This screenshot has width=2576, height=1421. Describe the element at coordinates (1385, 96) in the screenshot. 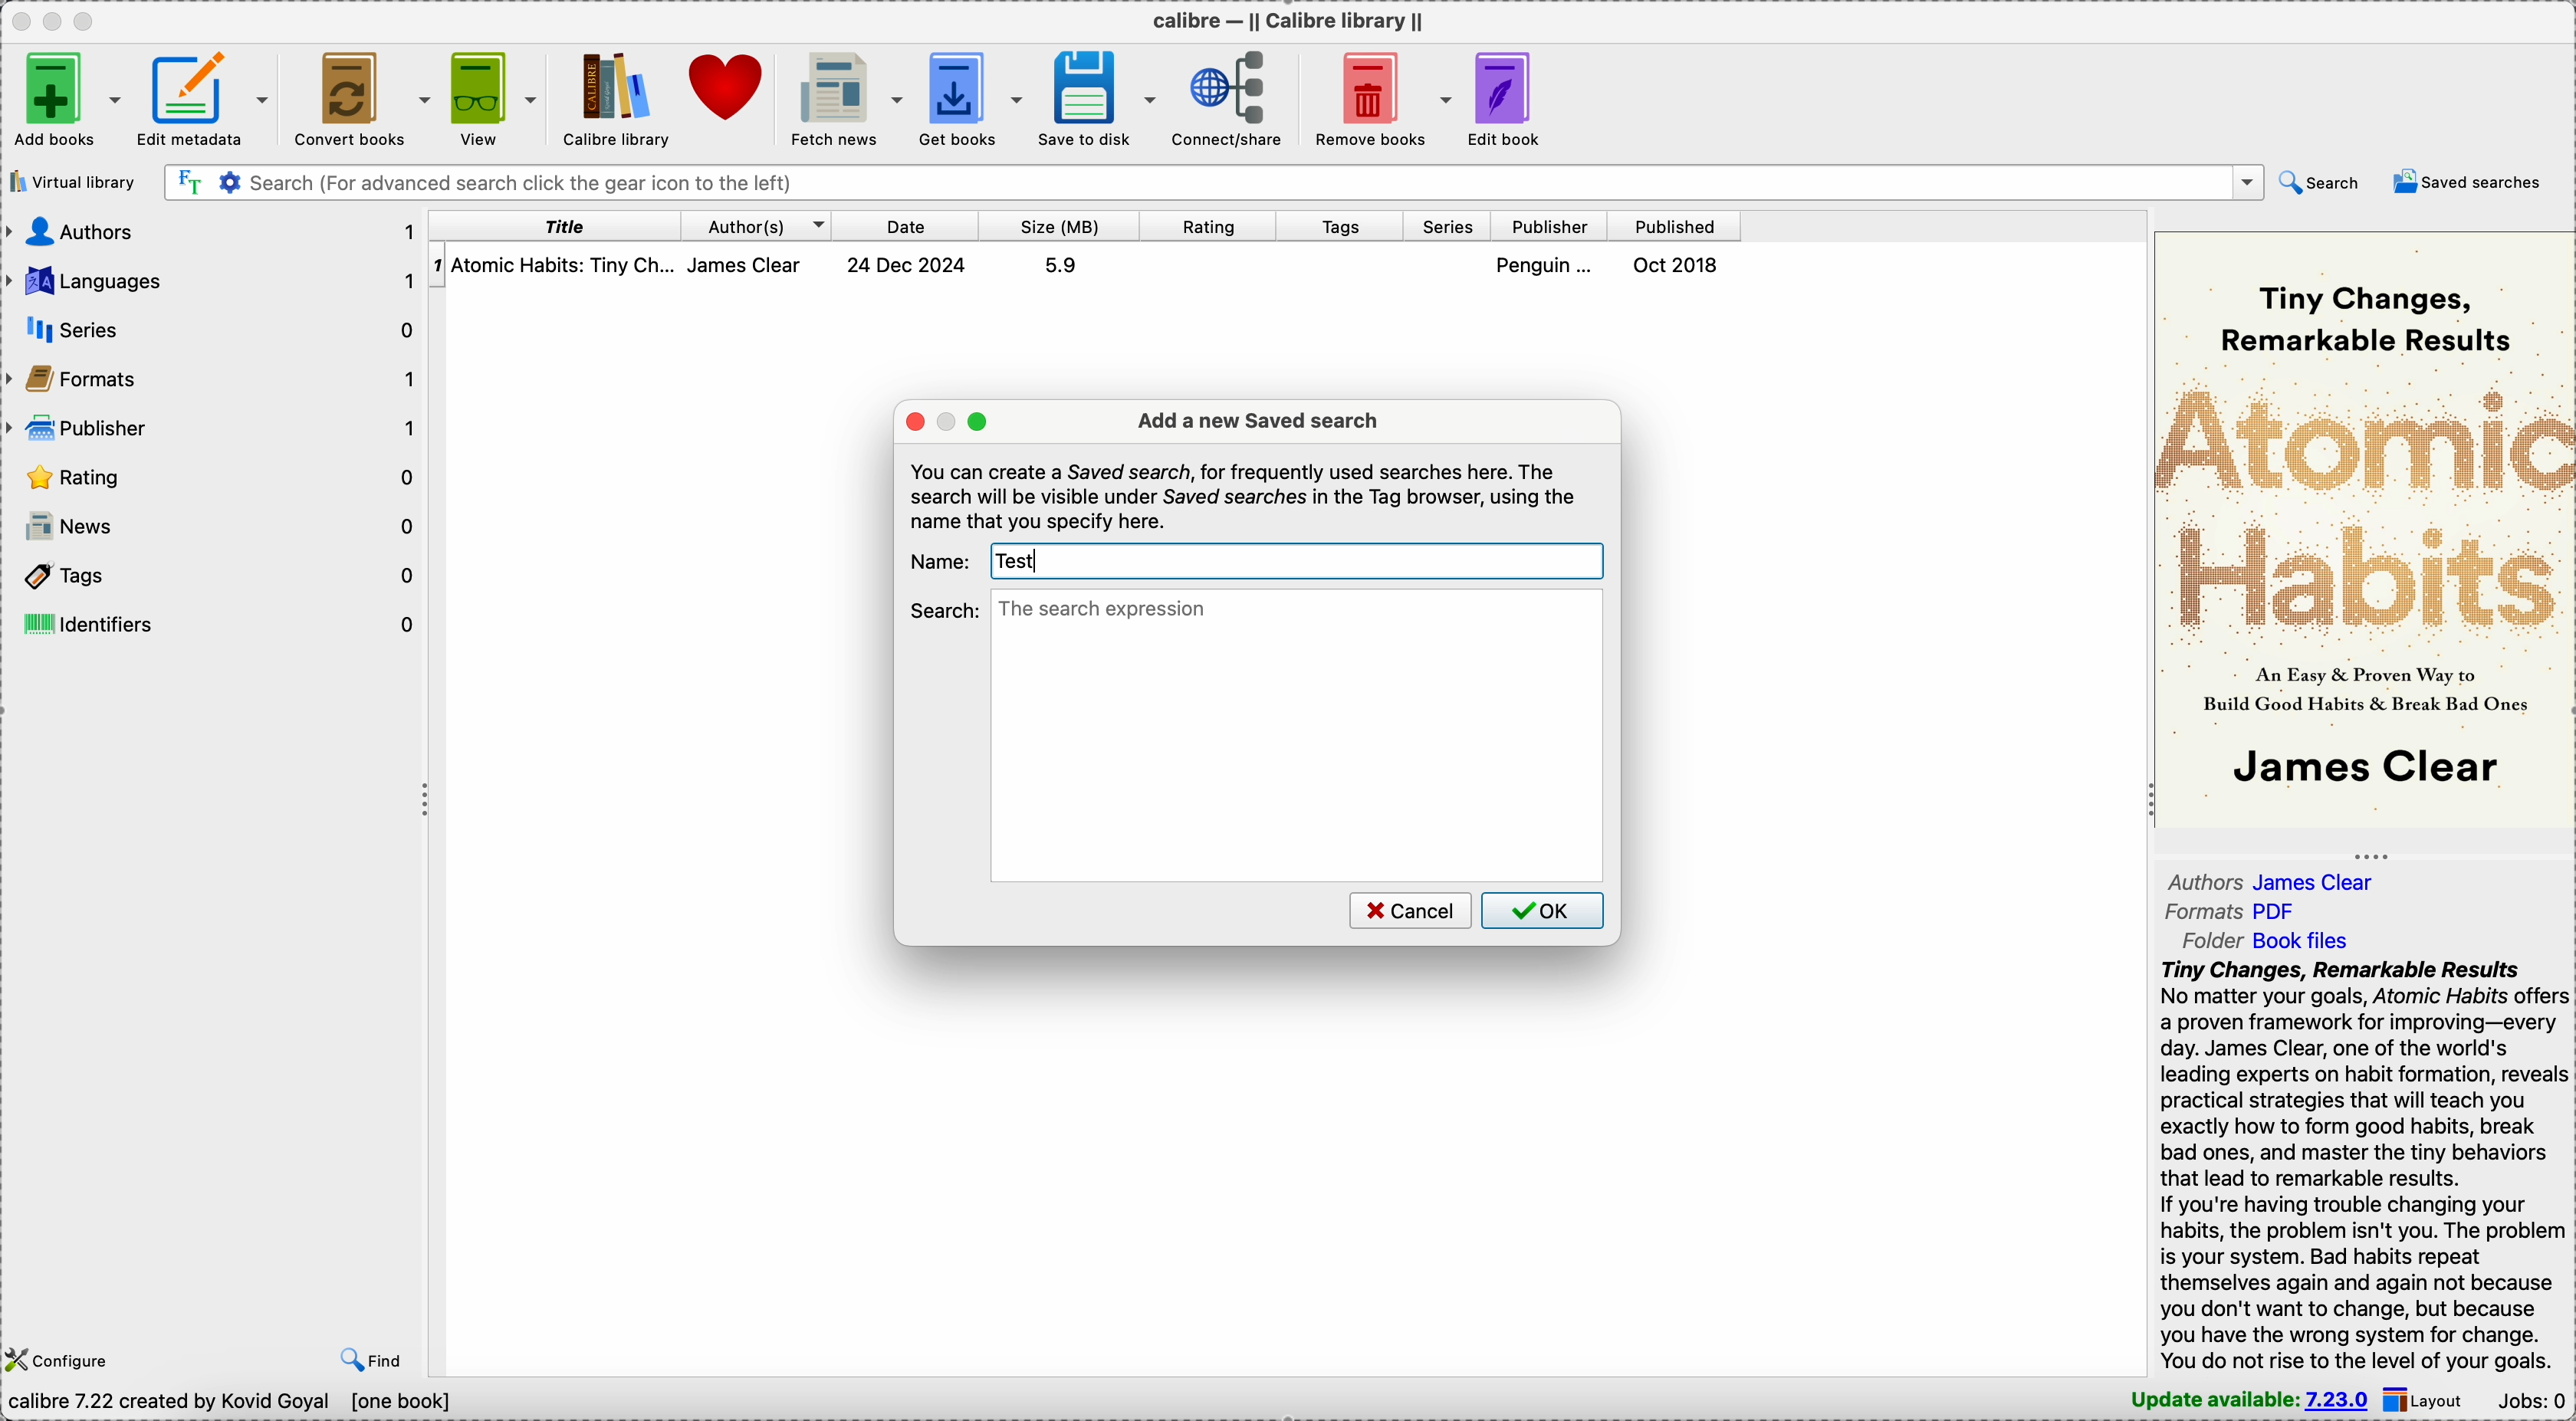

I see `remove books` at that location.